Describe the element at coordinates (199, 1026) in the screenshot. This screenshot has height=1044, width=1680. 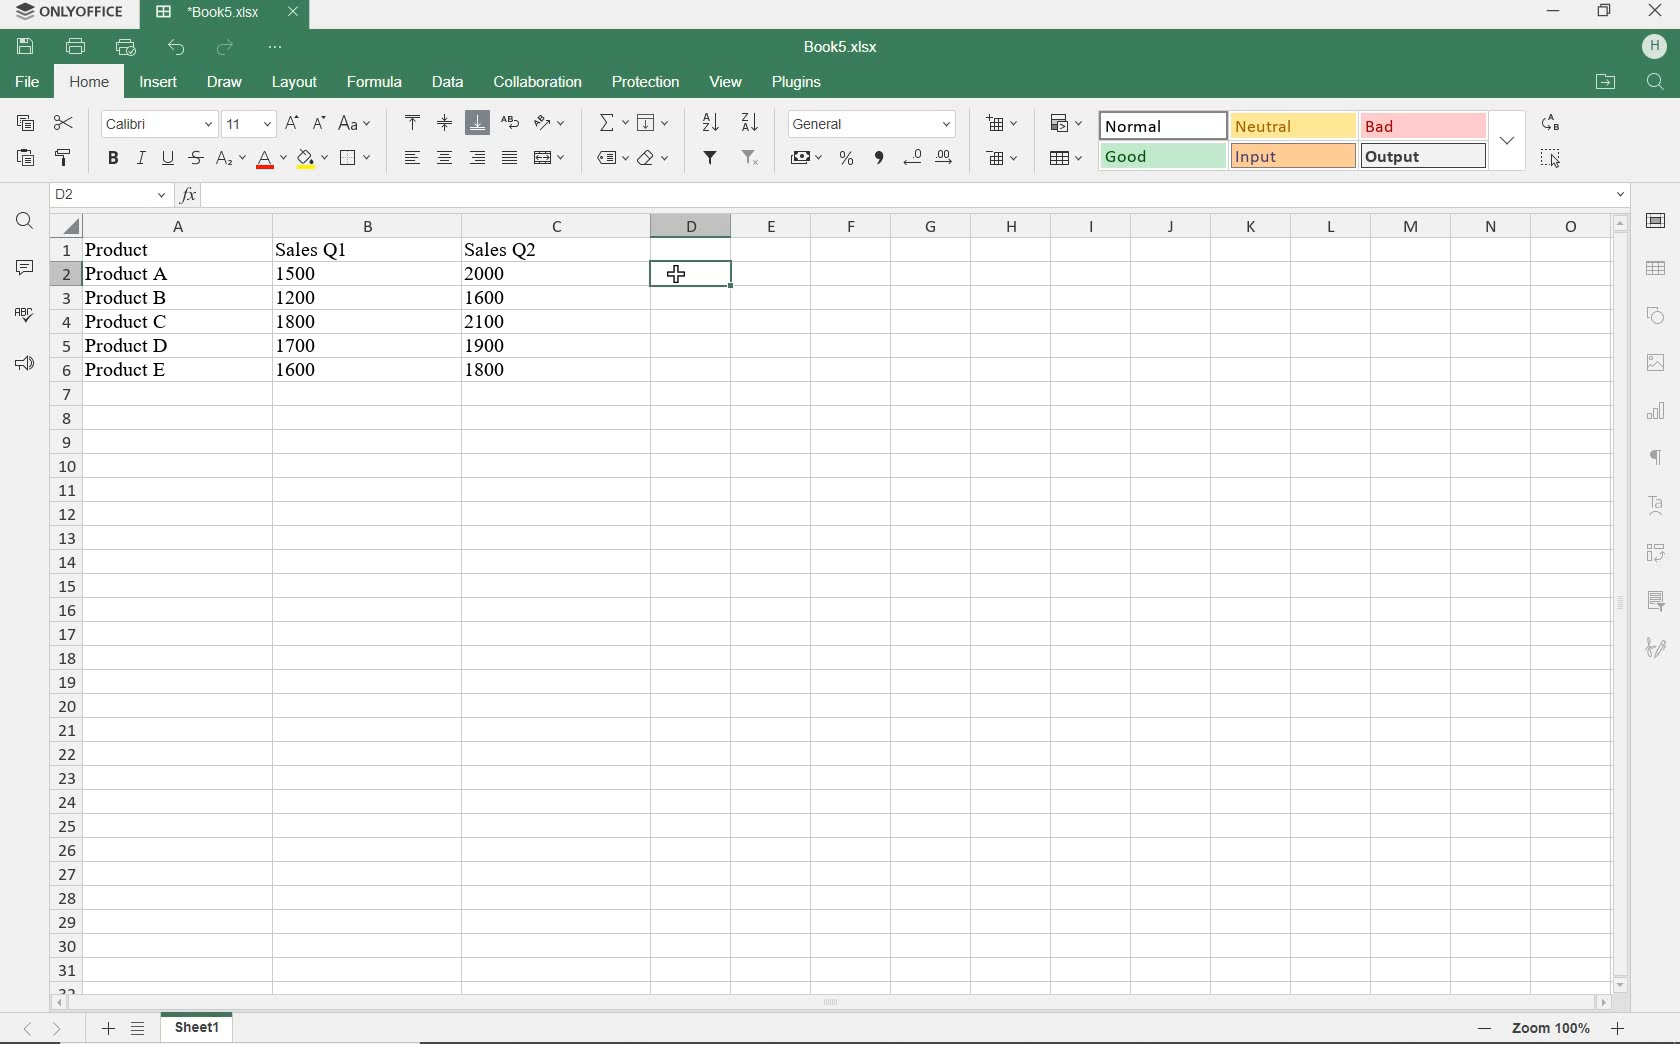
I see `sheet 1` at that location.